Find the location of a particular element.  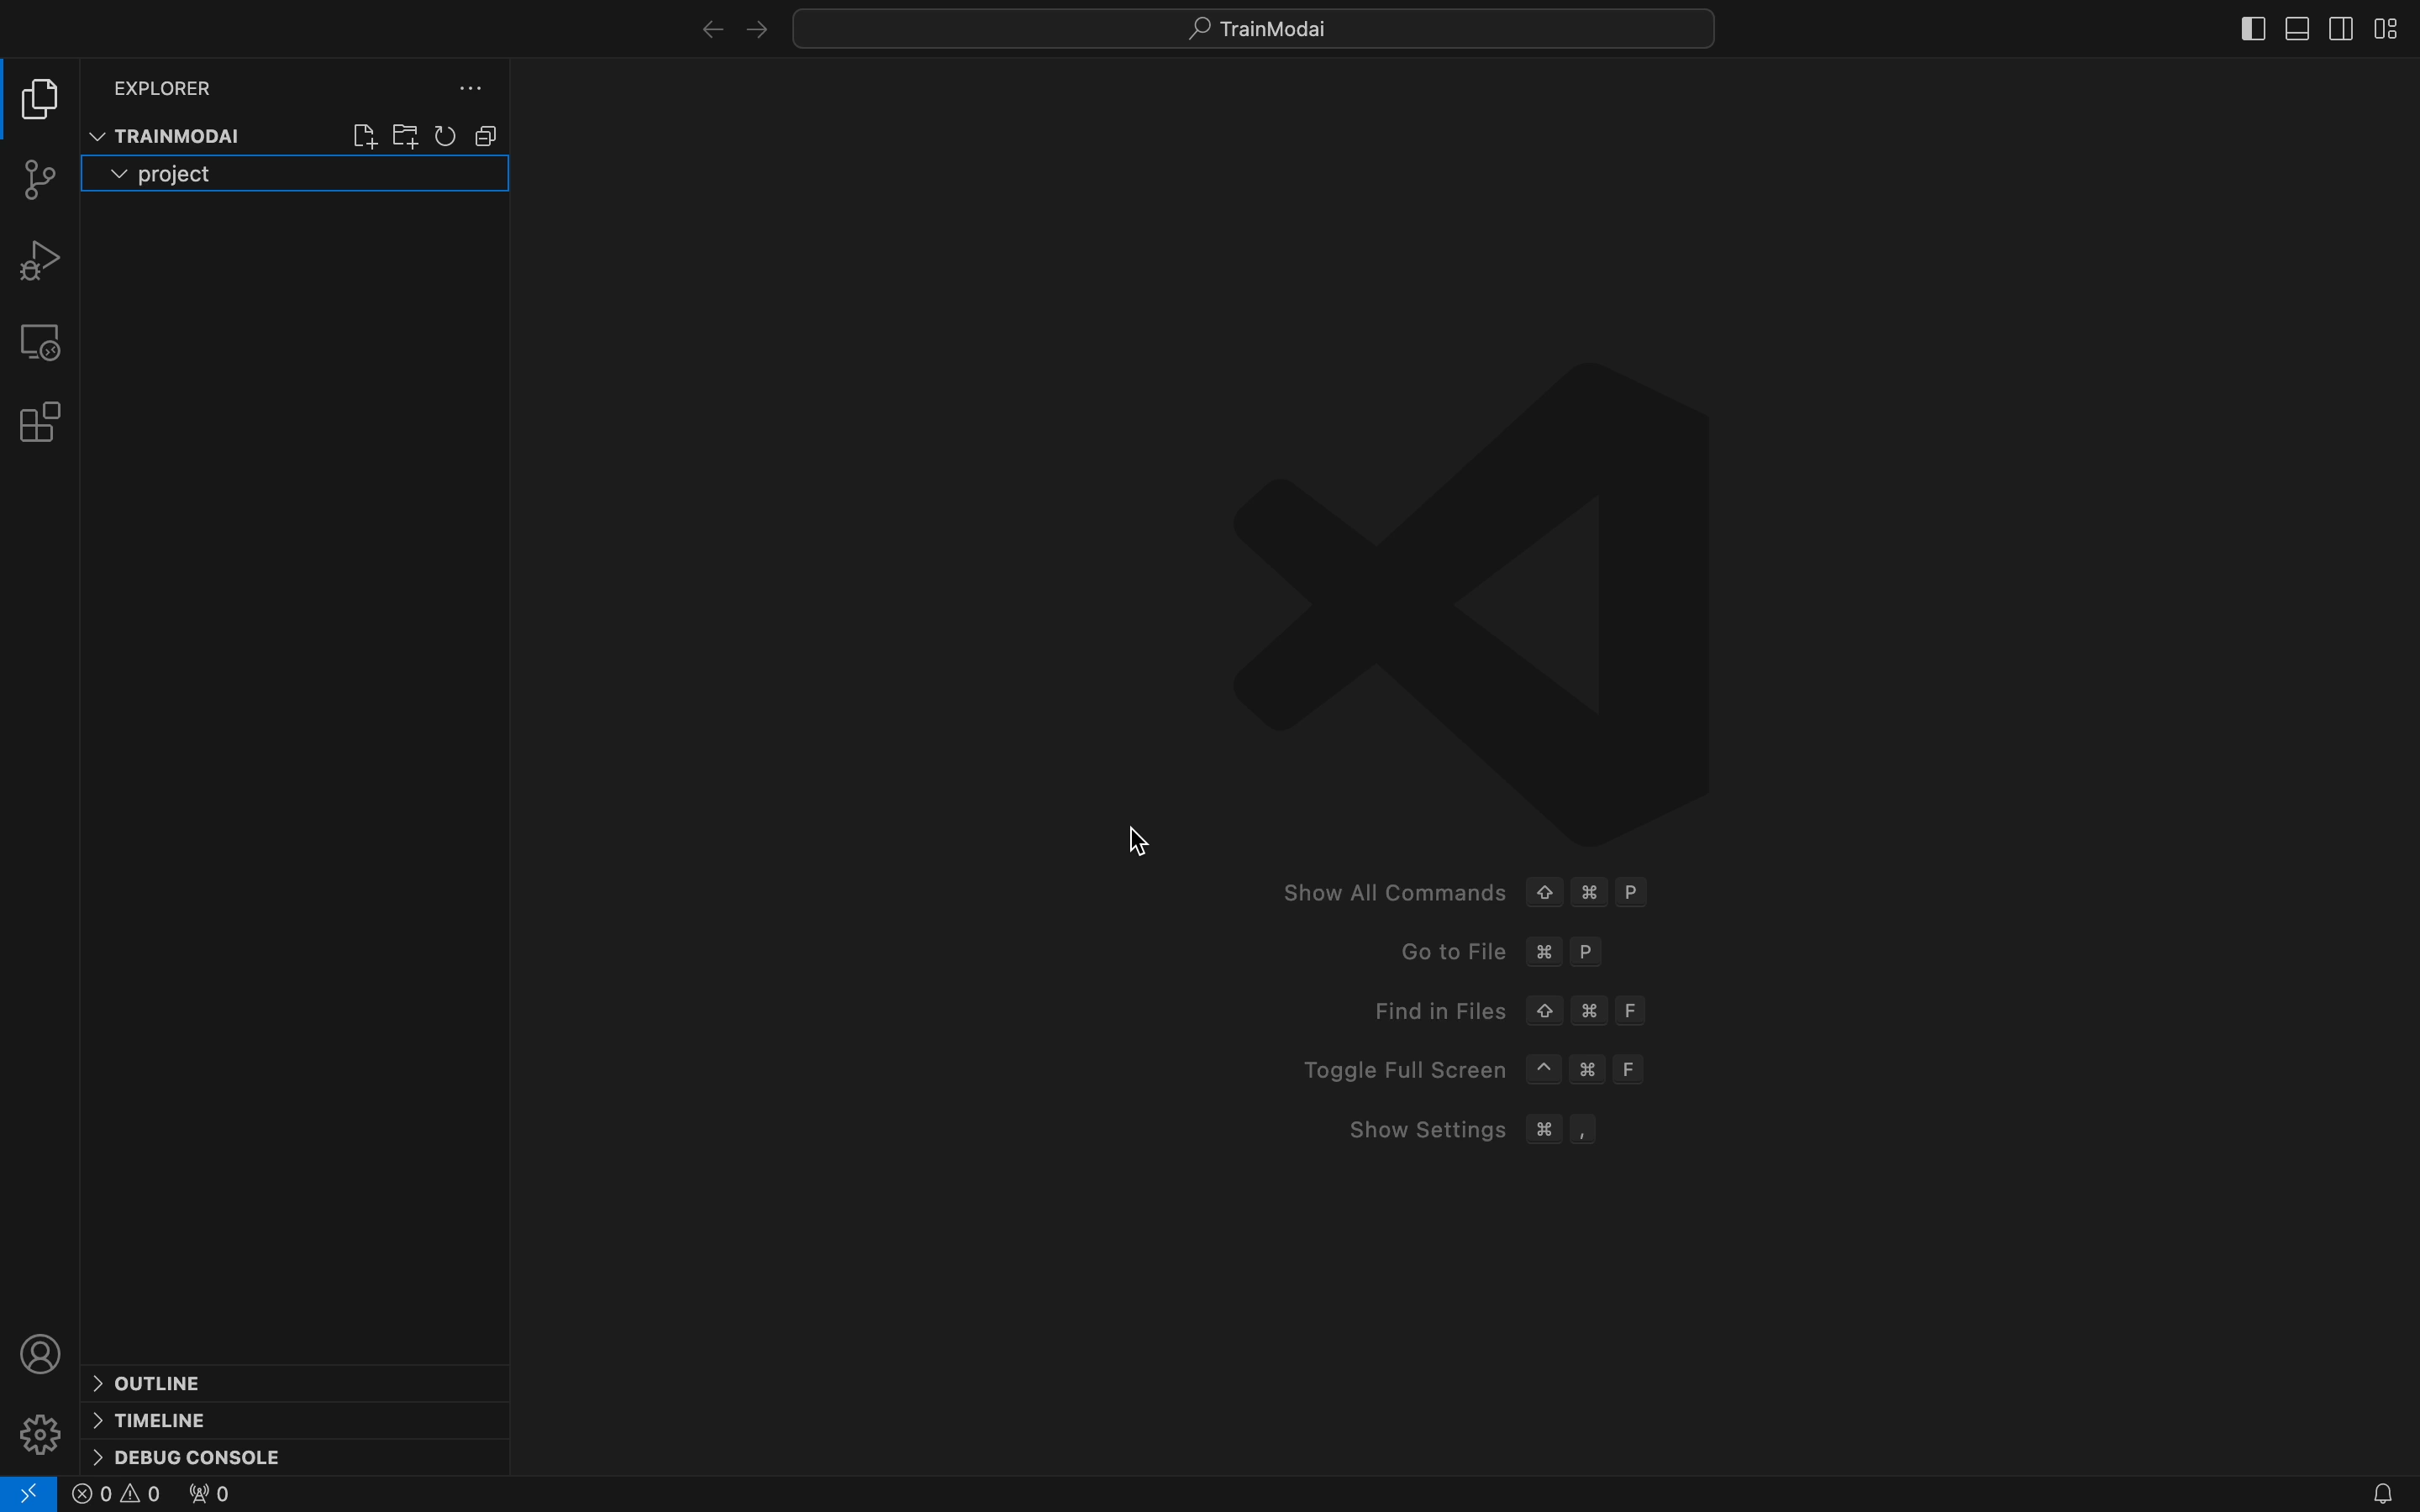

Toggle is located at coordinates (1478, 1066).